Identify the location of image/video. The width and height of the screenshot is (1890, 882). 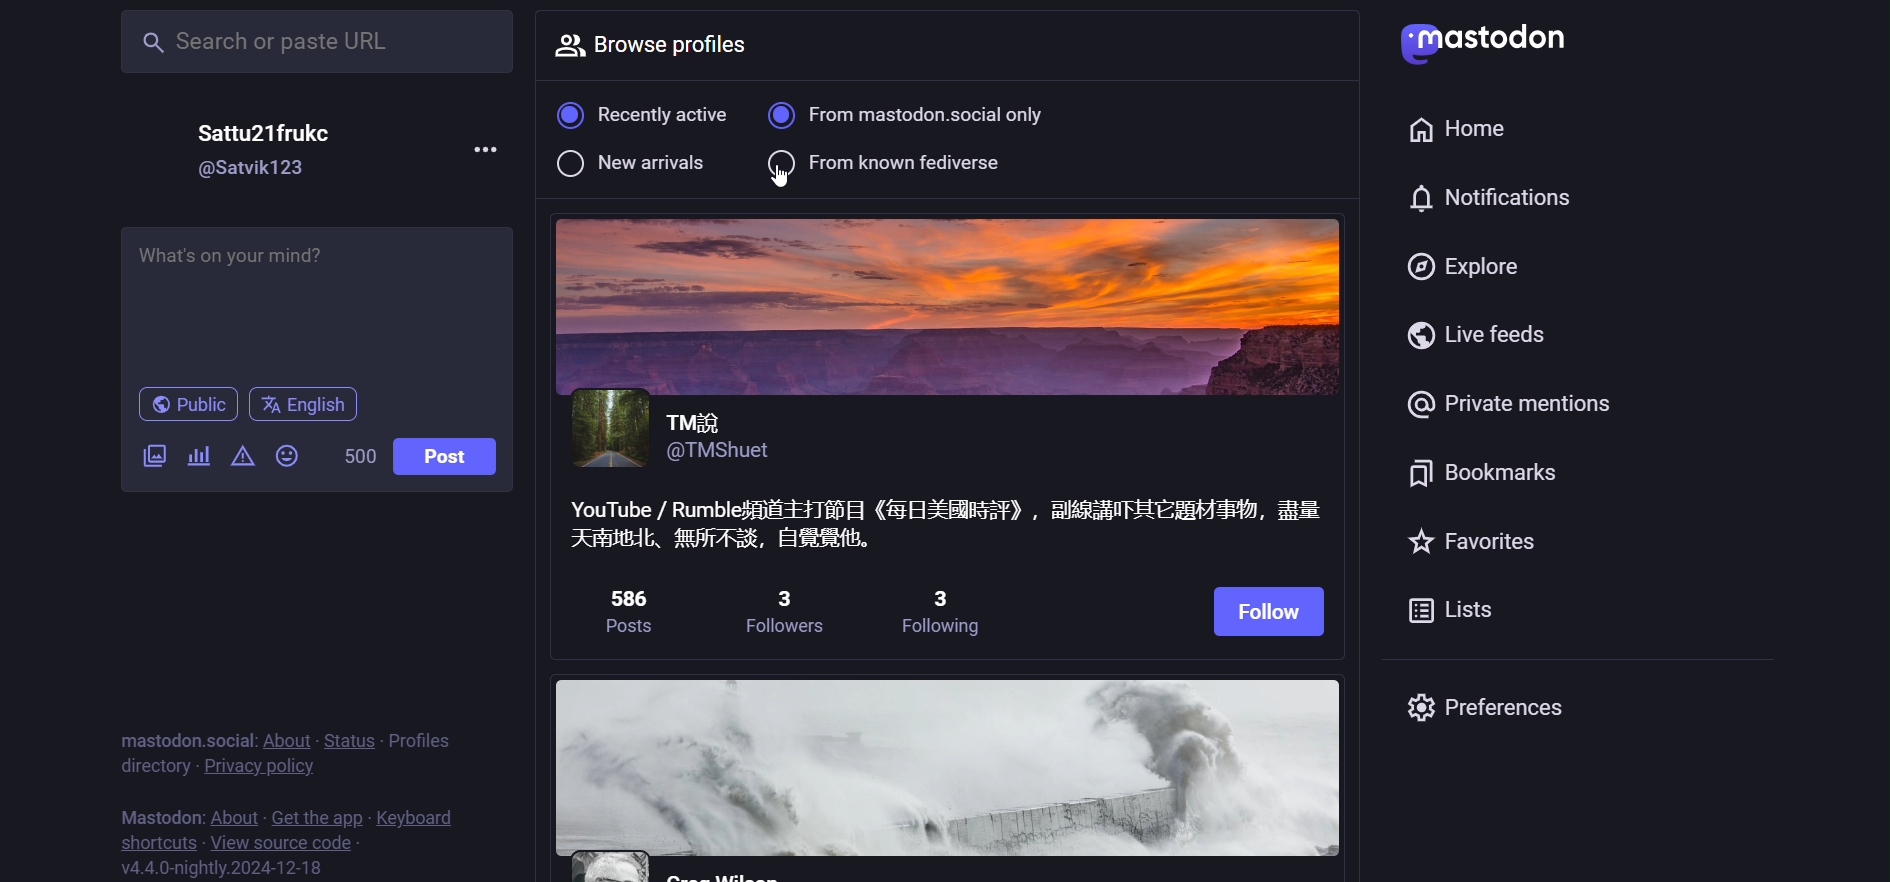
(155, 455).